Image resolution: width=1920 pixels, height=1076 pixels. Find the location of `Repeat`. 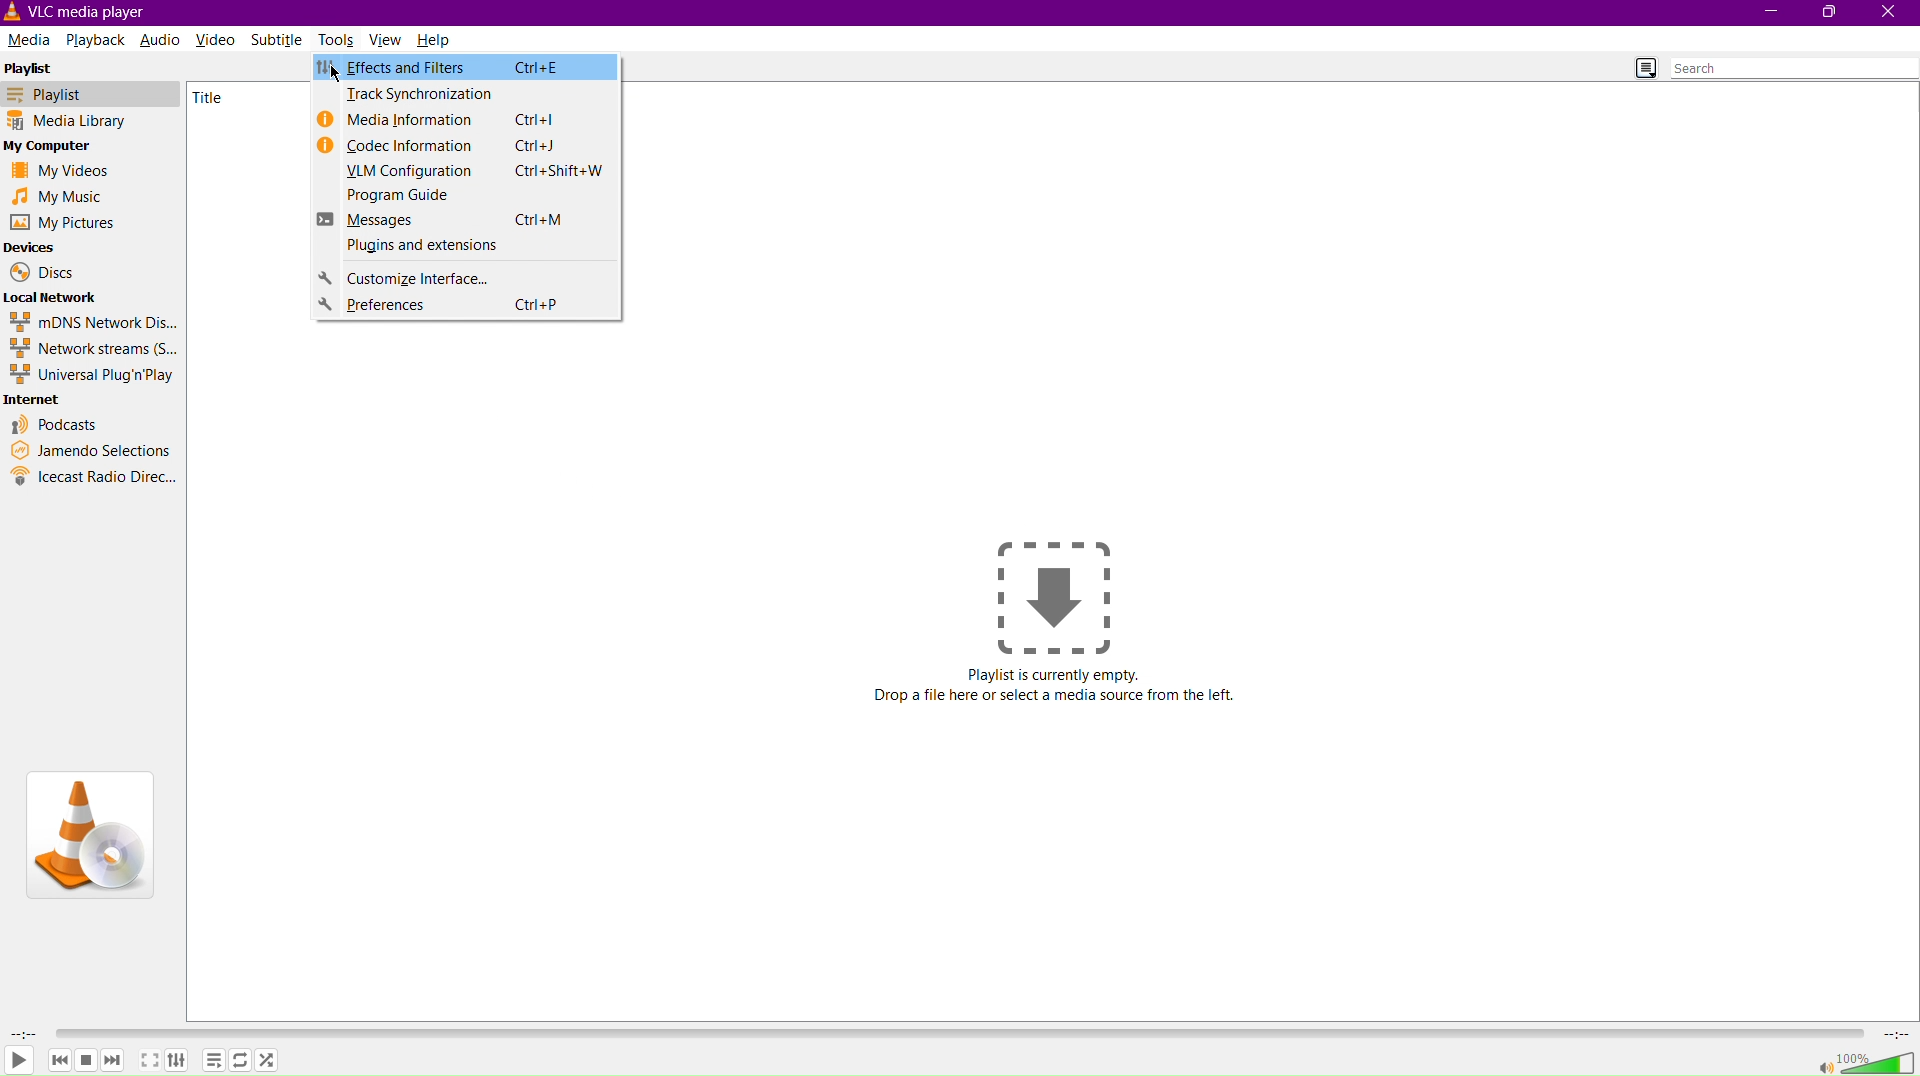

Repeat is located at coordinates (240, 1060).